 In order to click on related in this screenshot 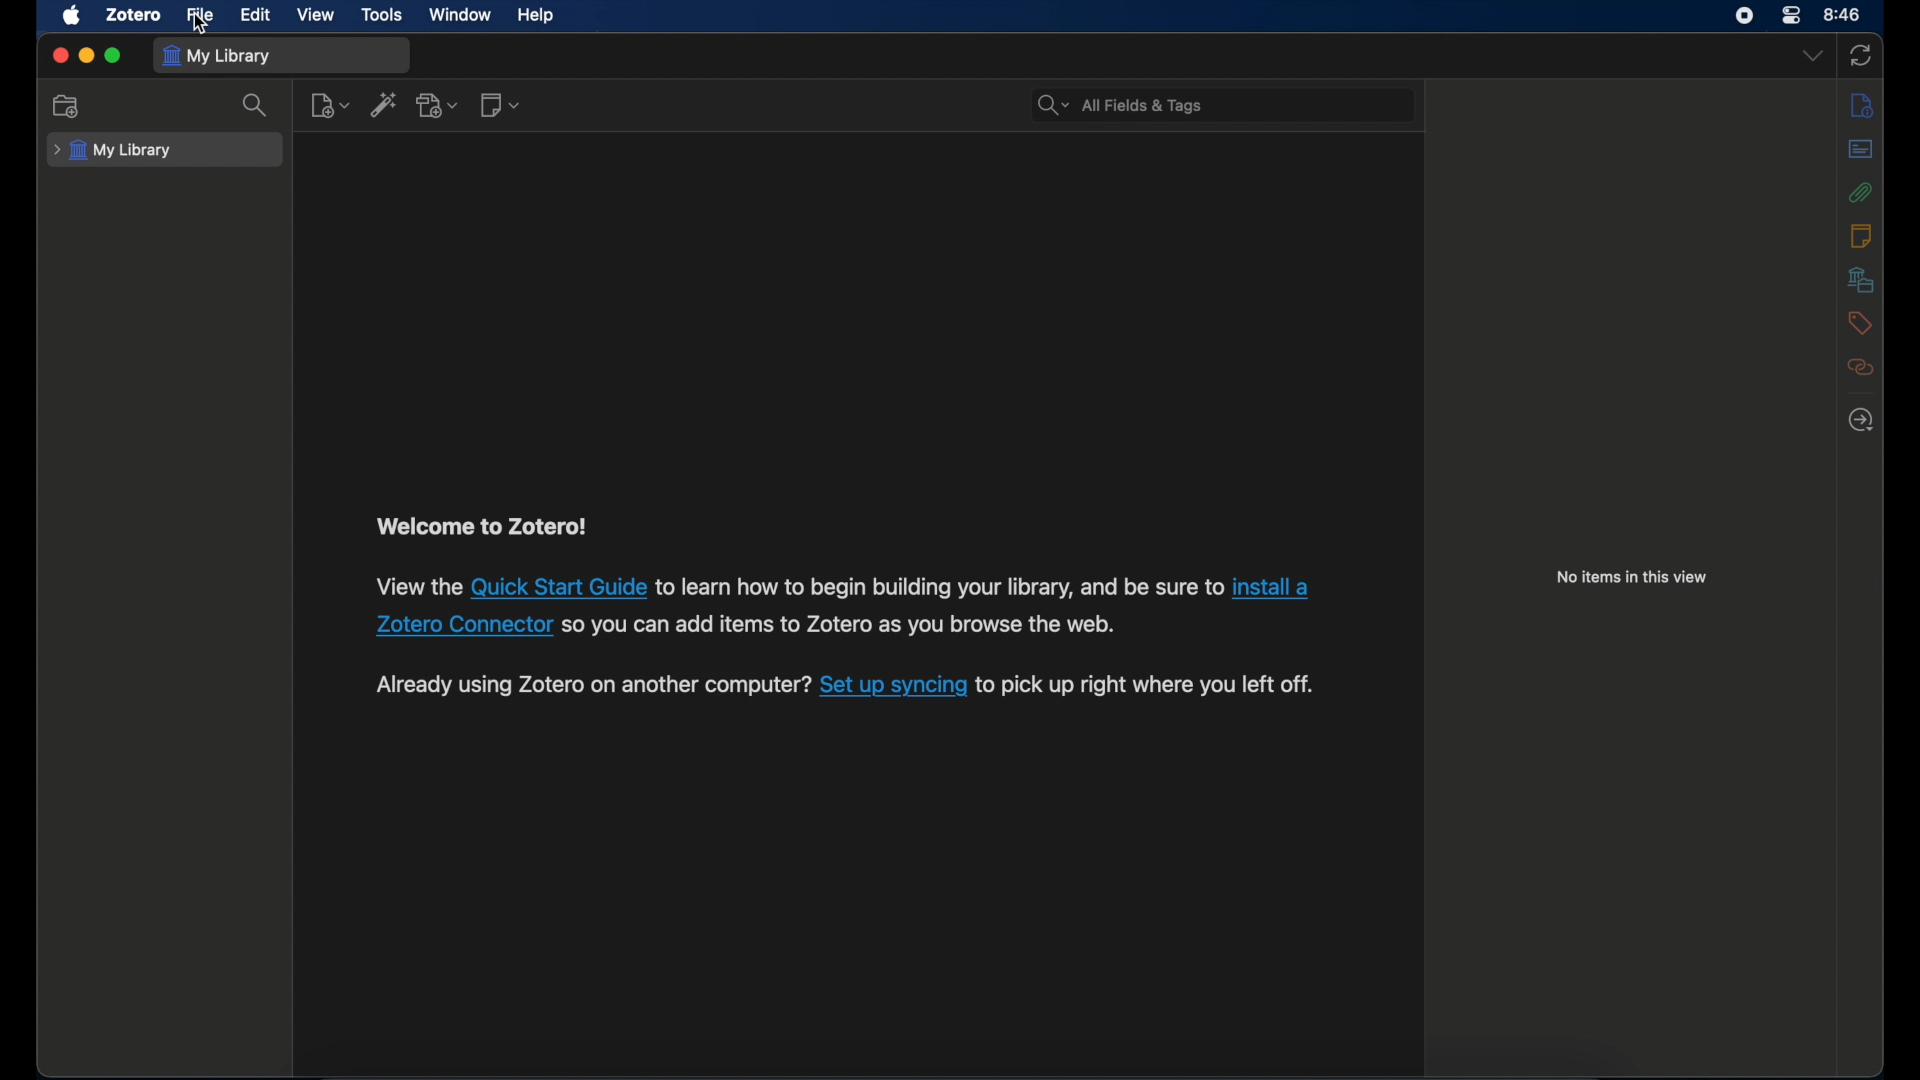, I will do `click(1861, 367)`.